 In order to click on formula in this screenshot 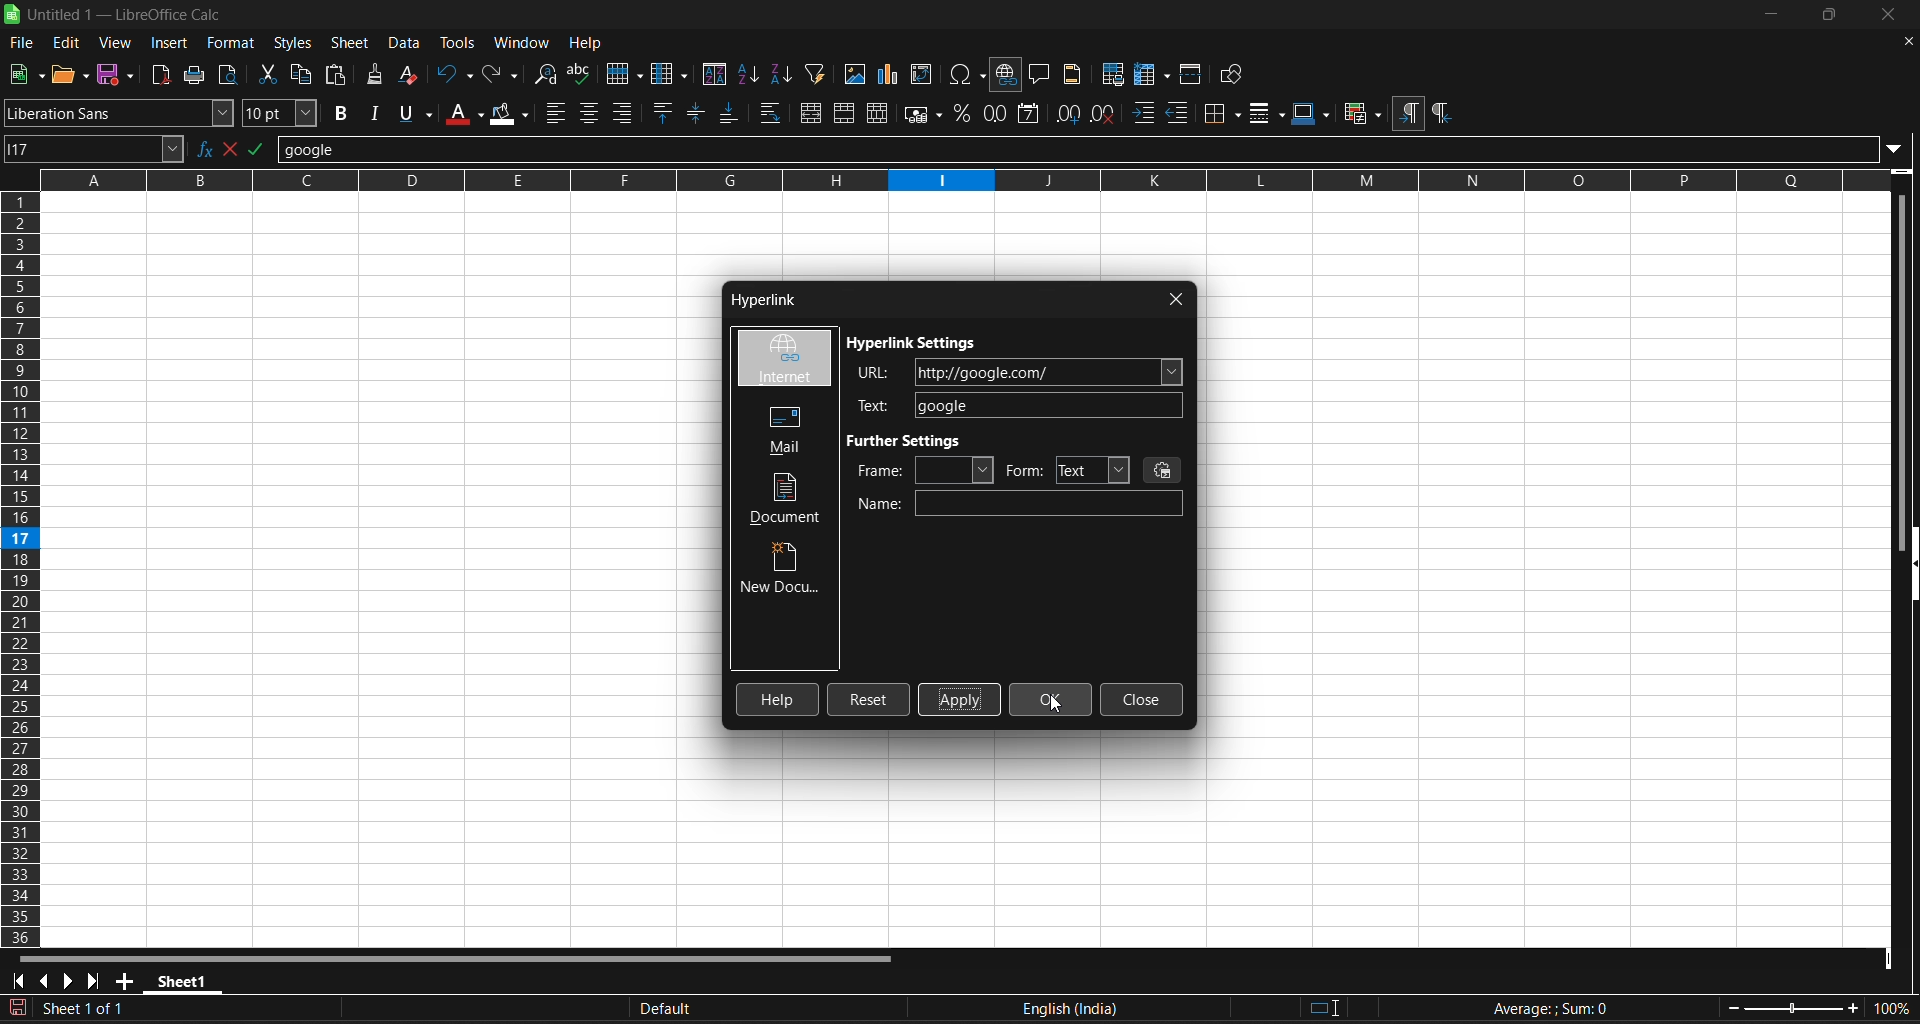, I will do `click(1549, 1008)`.